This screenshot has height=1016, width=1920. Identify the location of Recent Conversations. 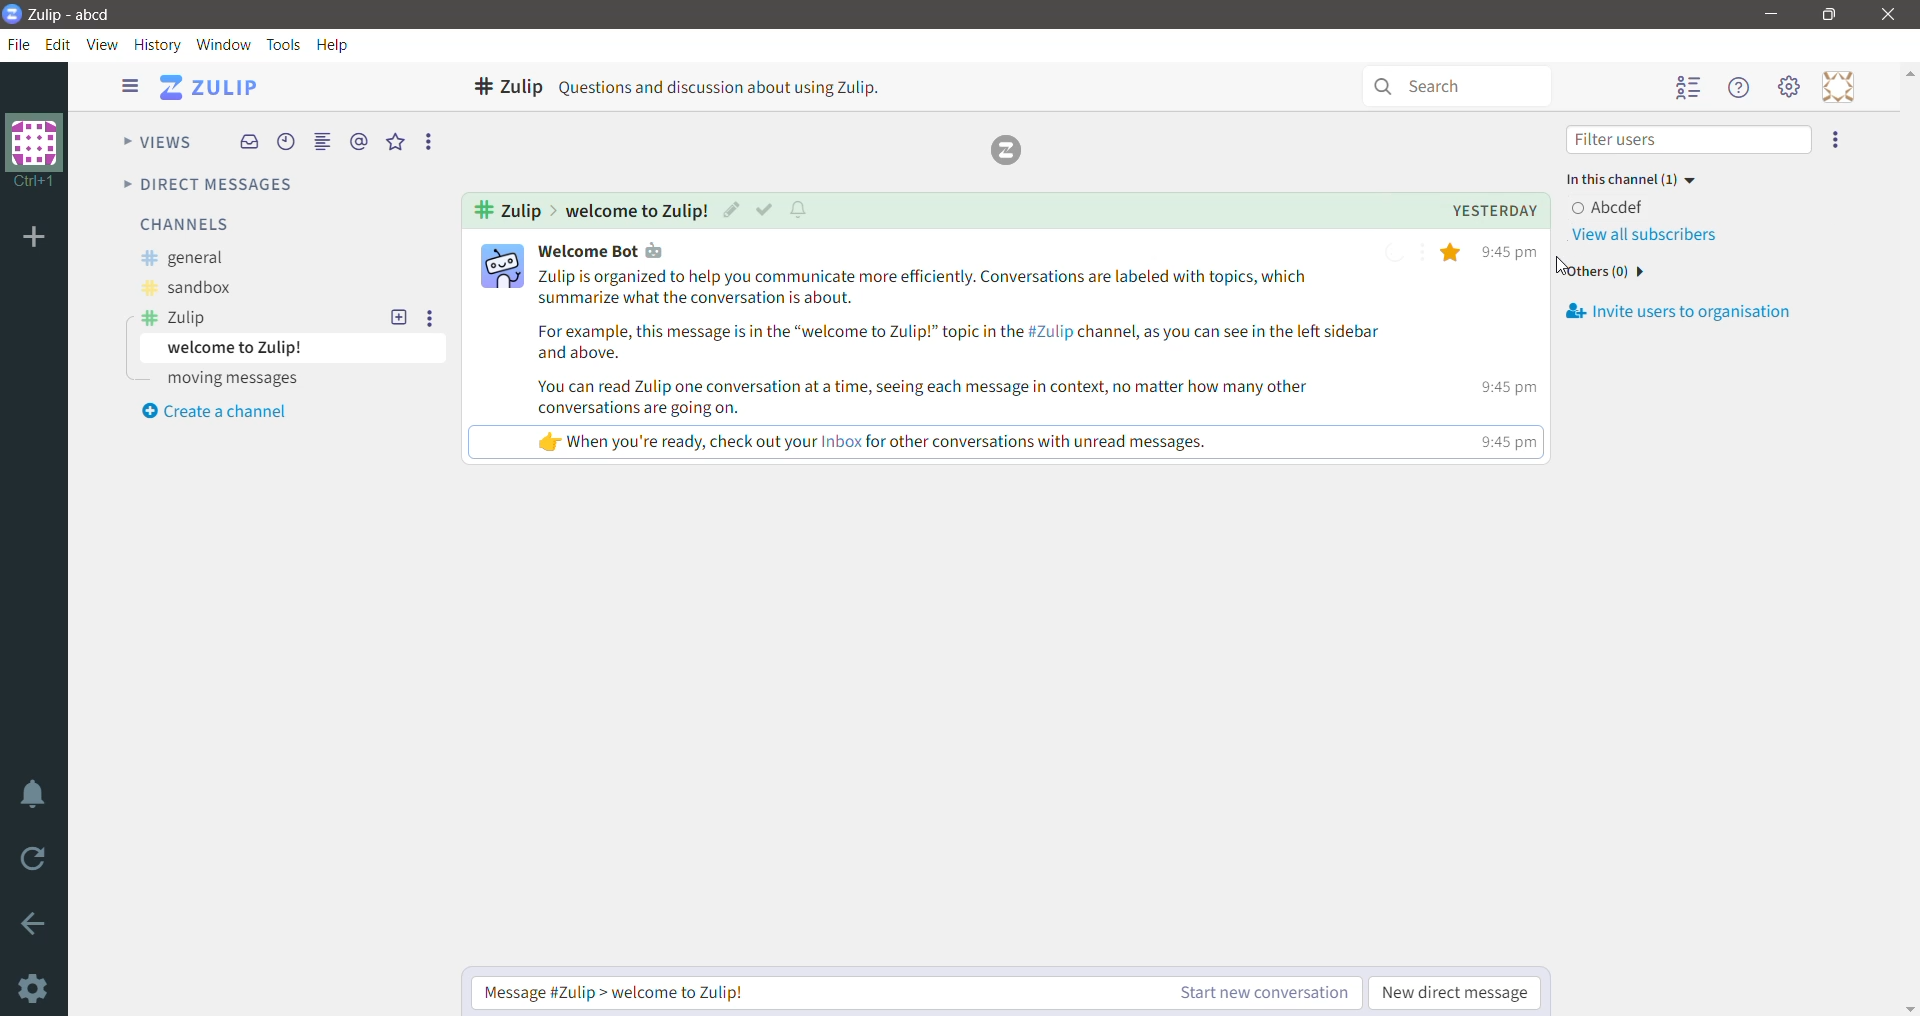
(285, 142).